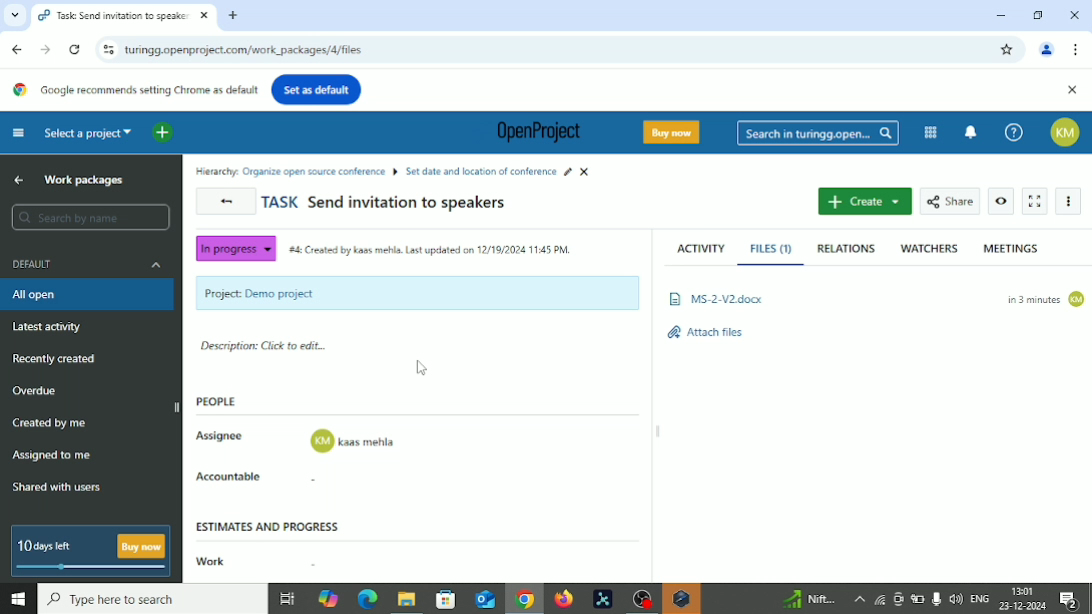  Describe the element at coordinates (421, 370) in the screenshot. I see `Cursor` at that location.